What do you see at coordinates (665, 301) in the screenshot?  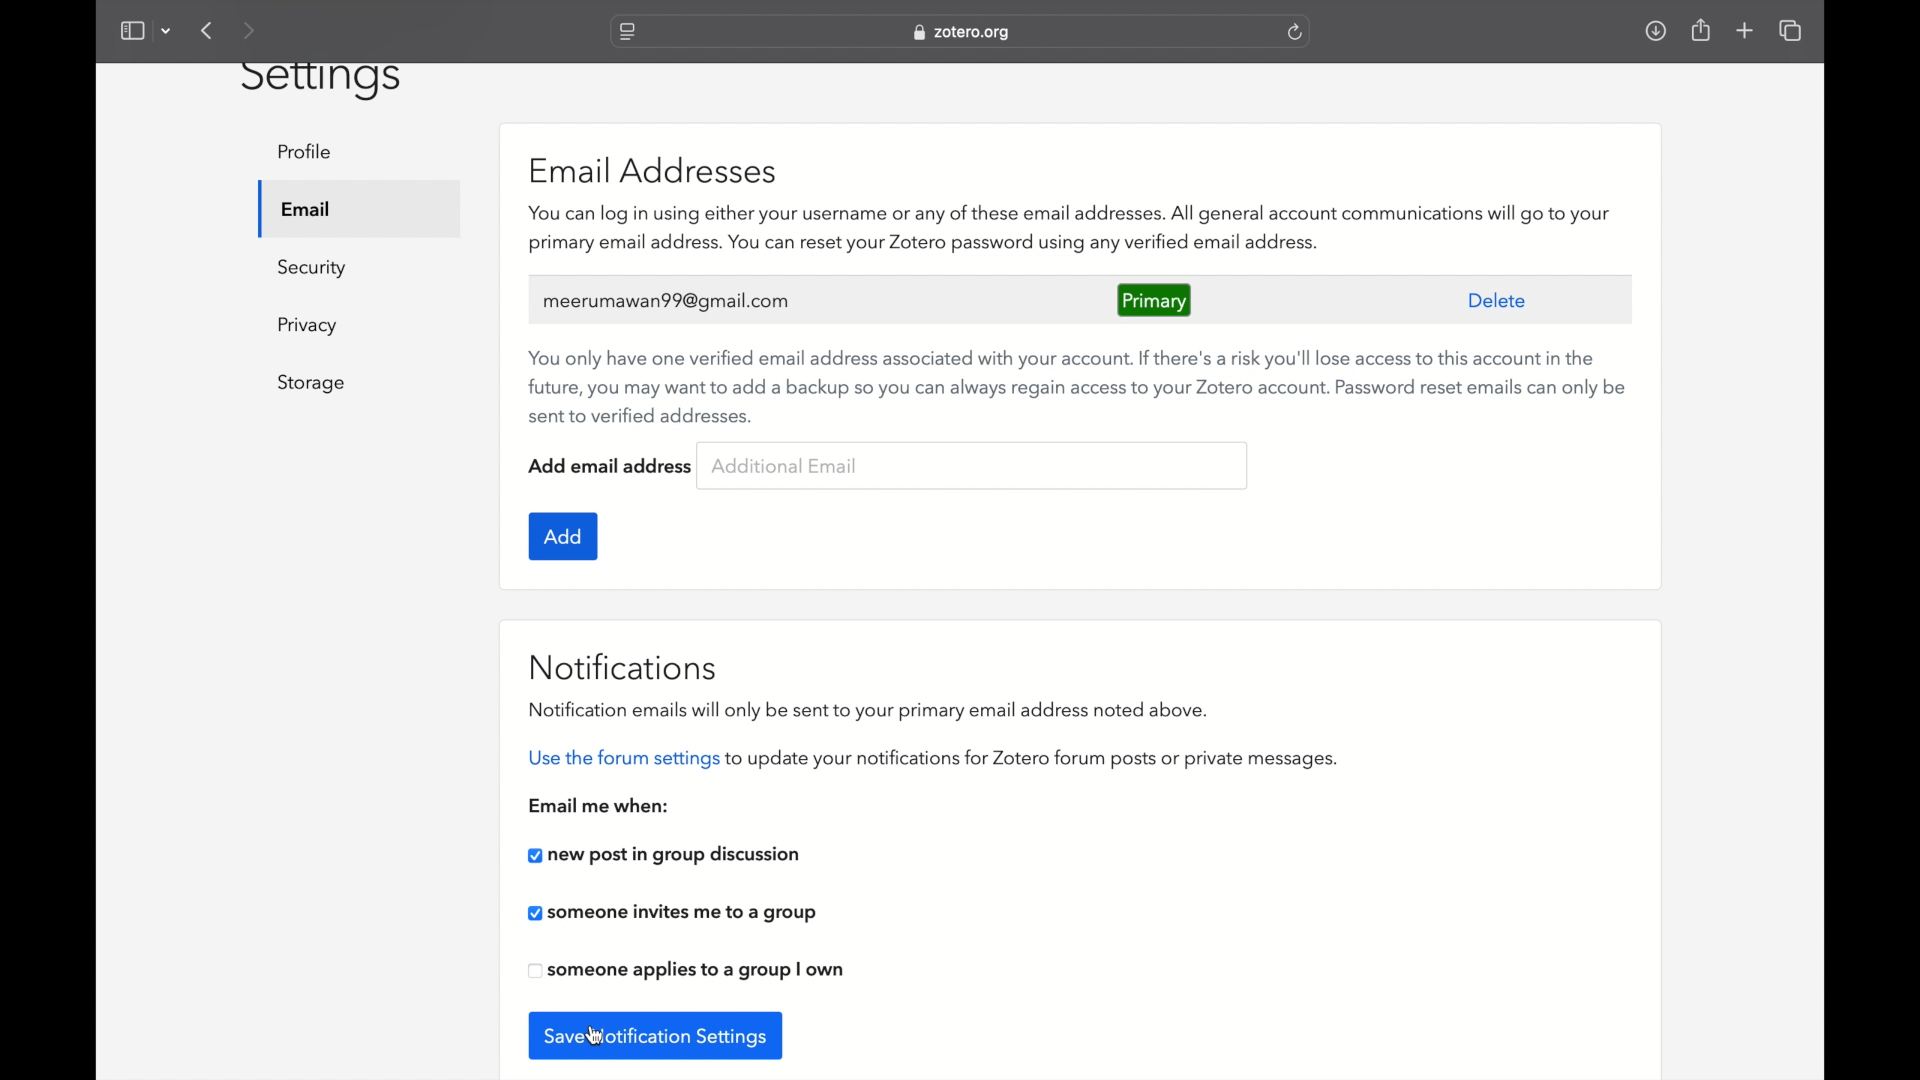 I see `user's email address` at bounding box center [665, 301].